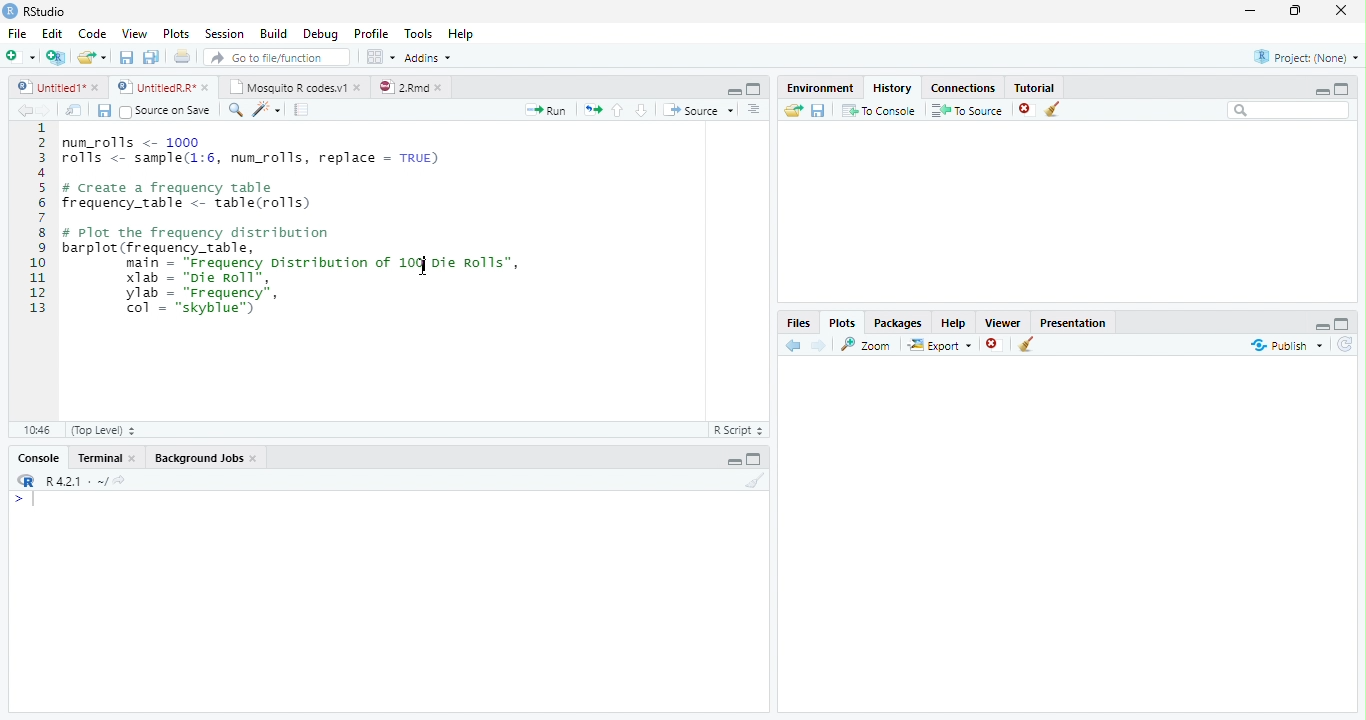 The width and height of the screenshot is (1366, 720). I want to click on Session, so click(225, 33).